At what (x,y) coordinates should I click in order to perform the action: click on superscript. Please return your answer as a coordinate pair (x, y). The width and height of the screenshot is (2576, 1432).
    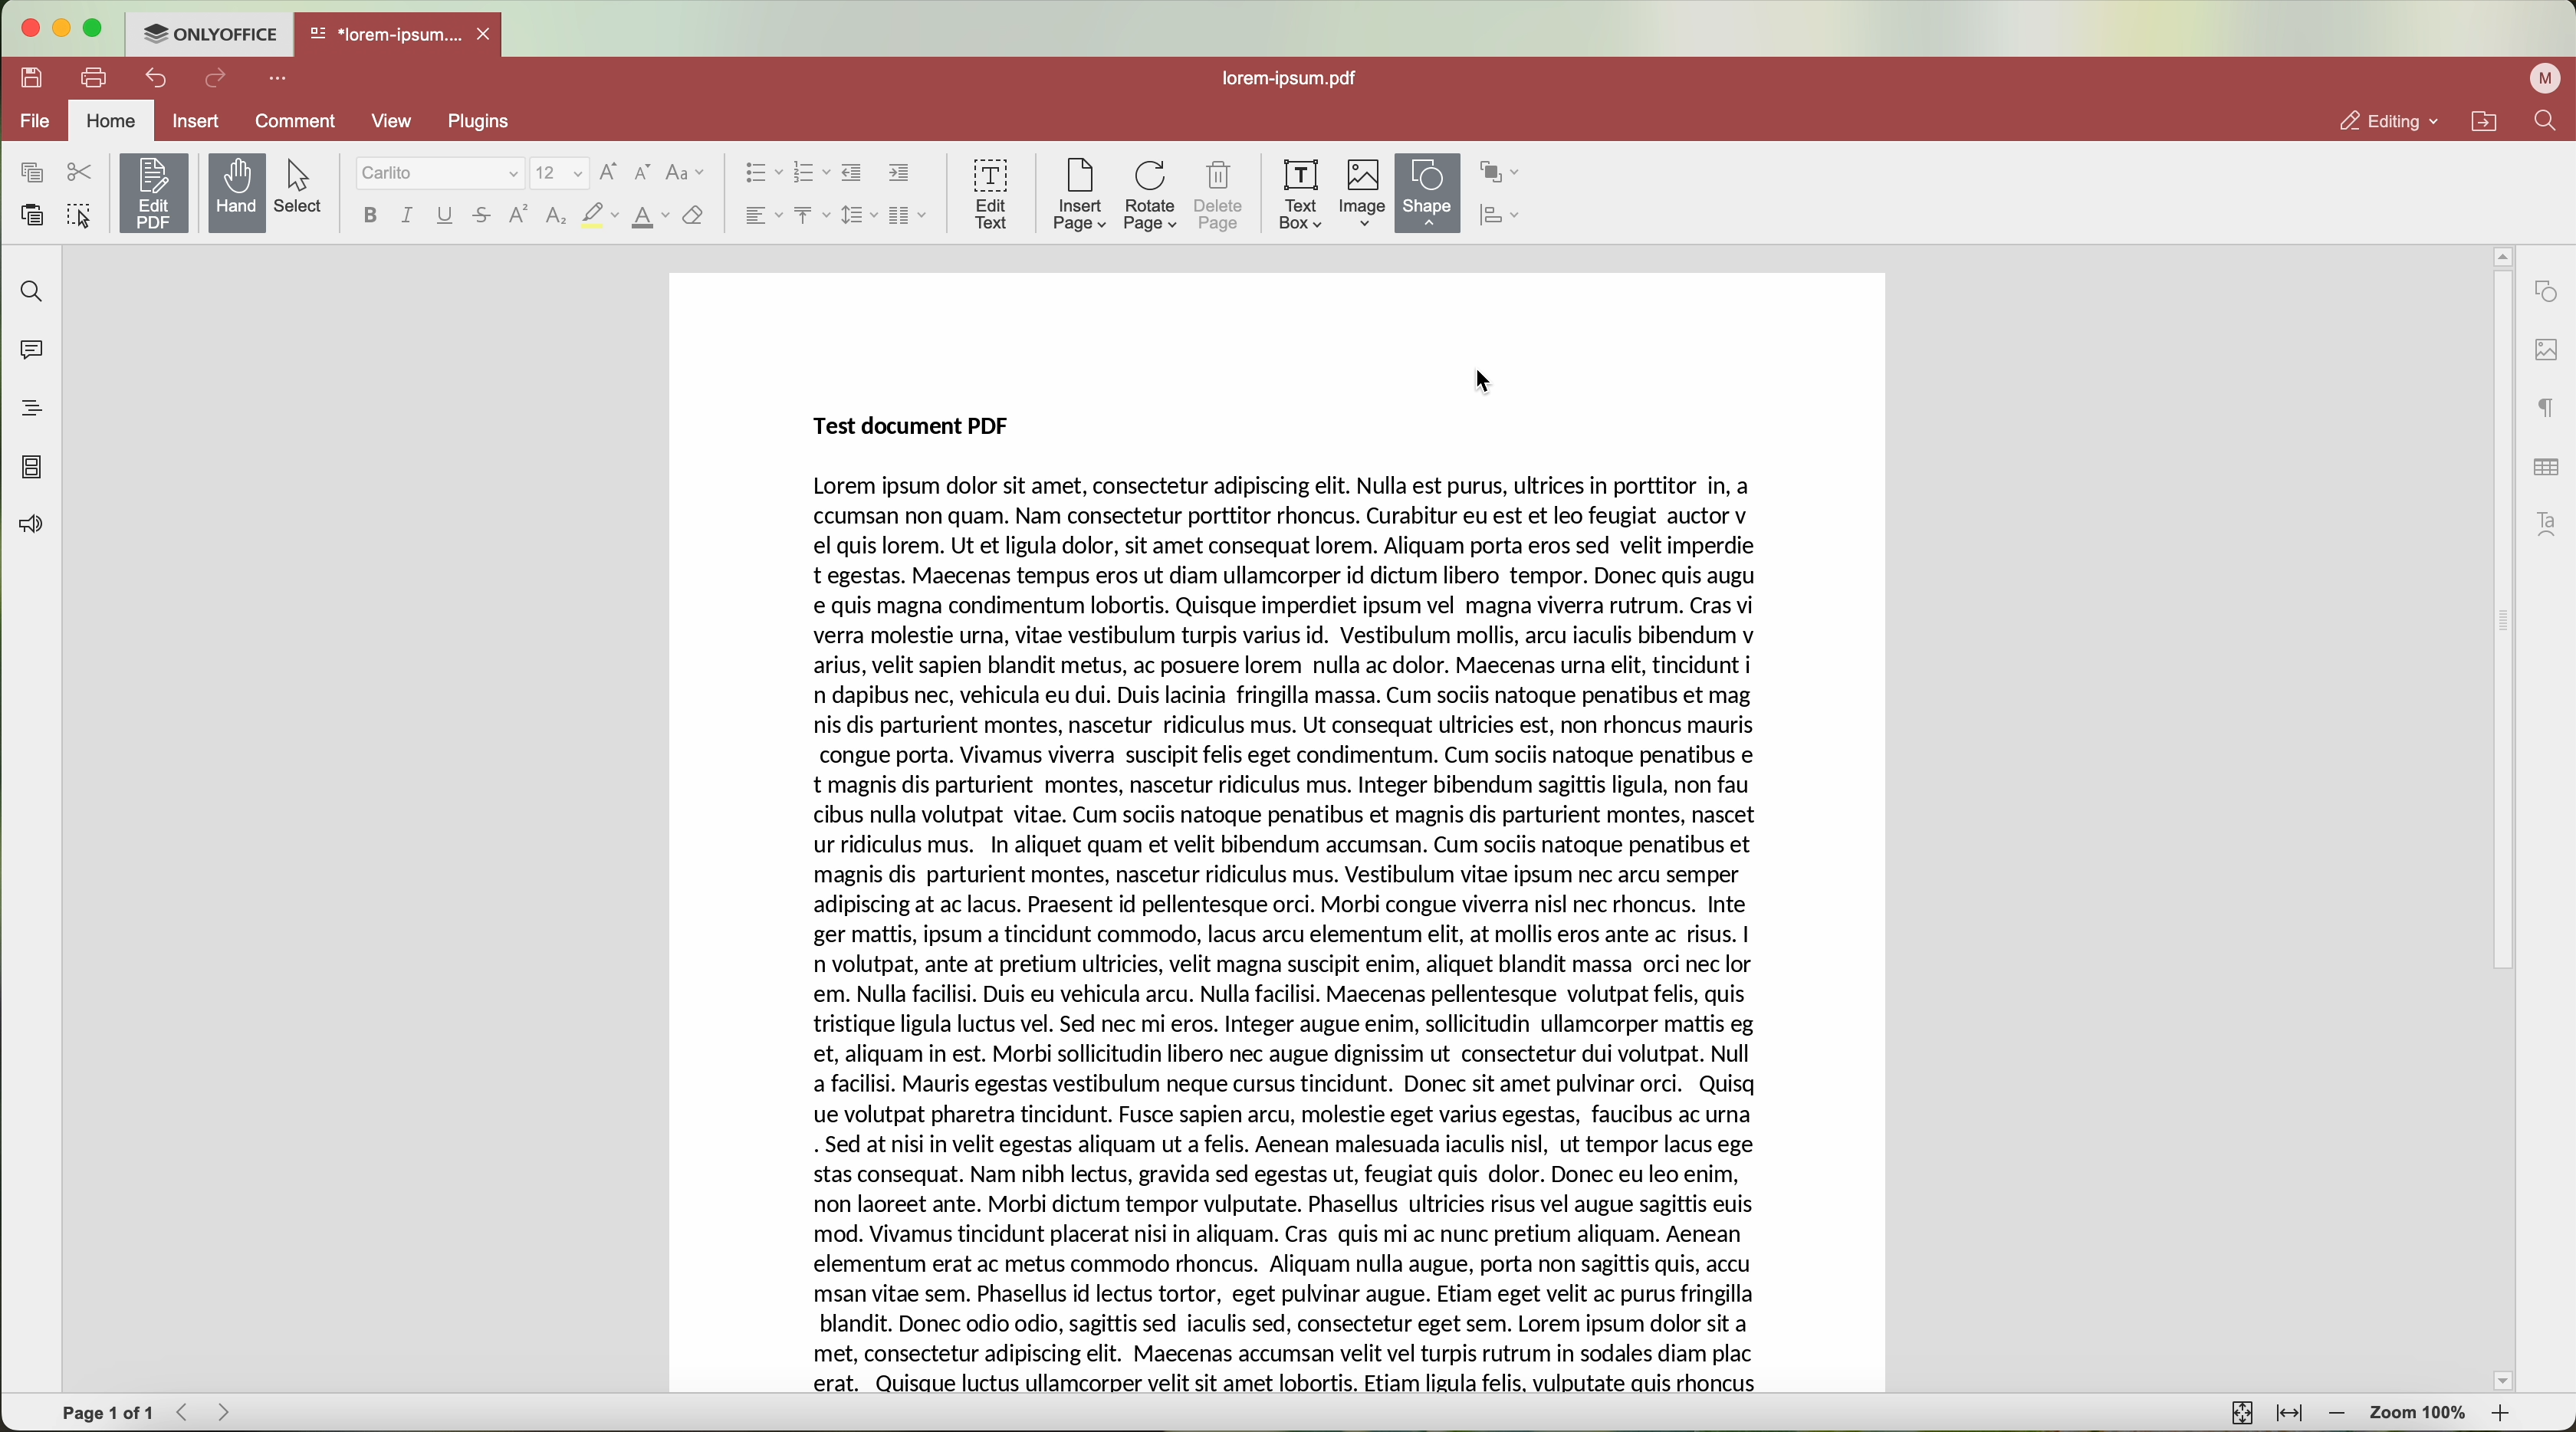
    Looking at the image, I should click on (517, 216).